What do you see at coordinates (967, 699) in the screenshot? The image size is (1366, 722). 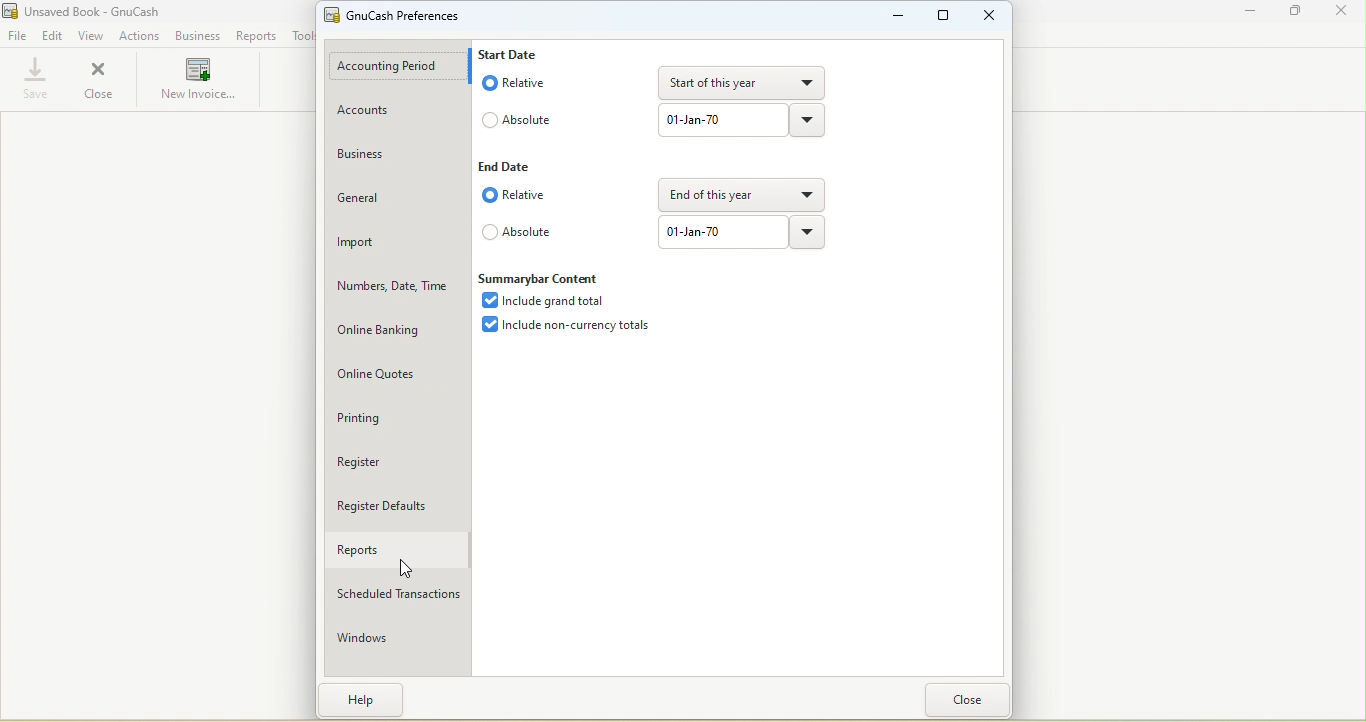 I see `close` at bounding box center [967, 699].